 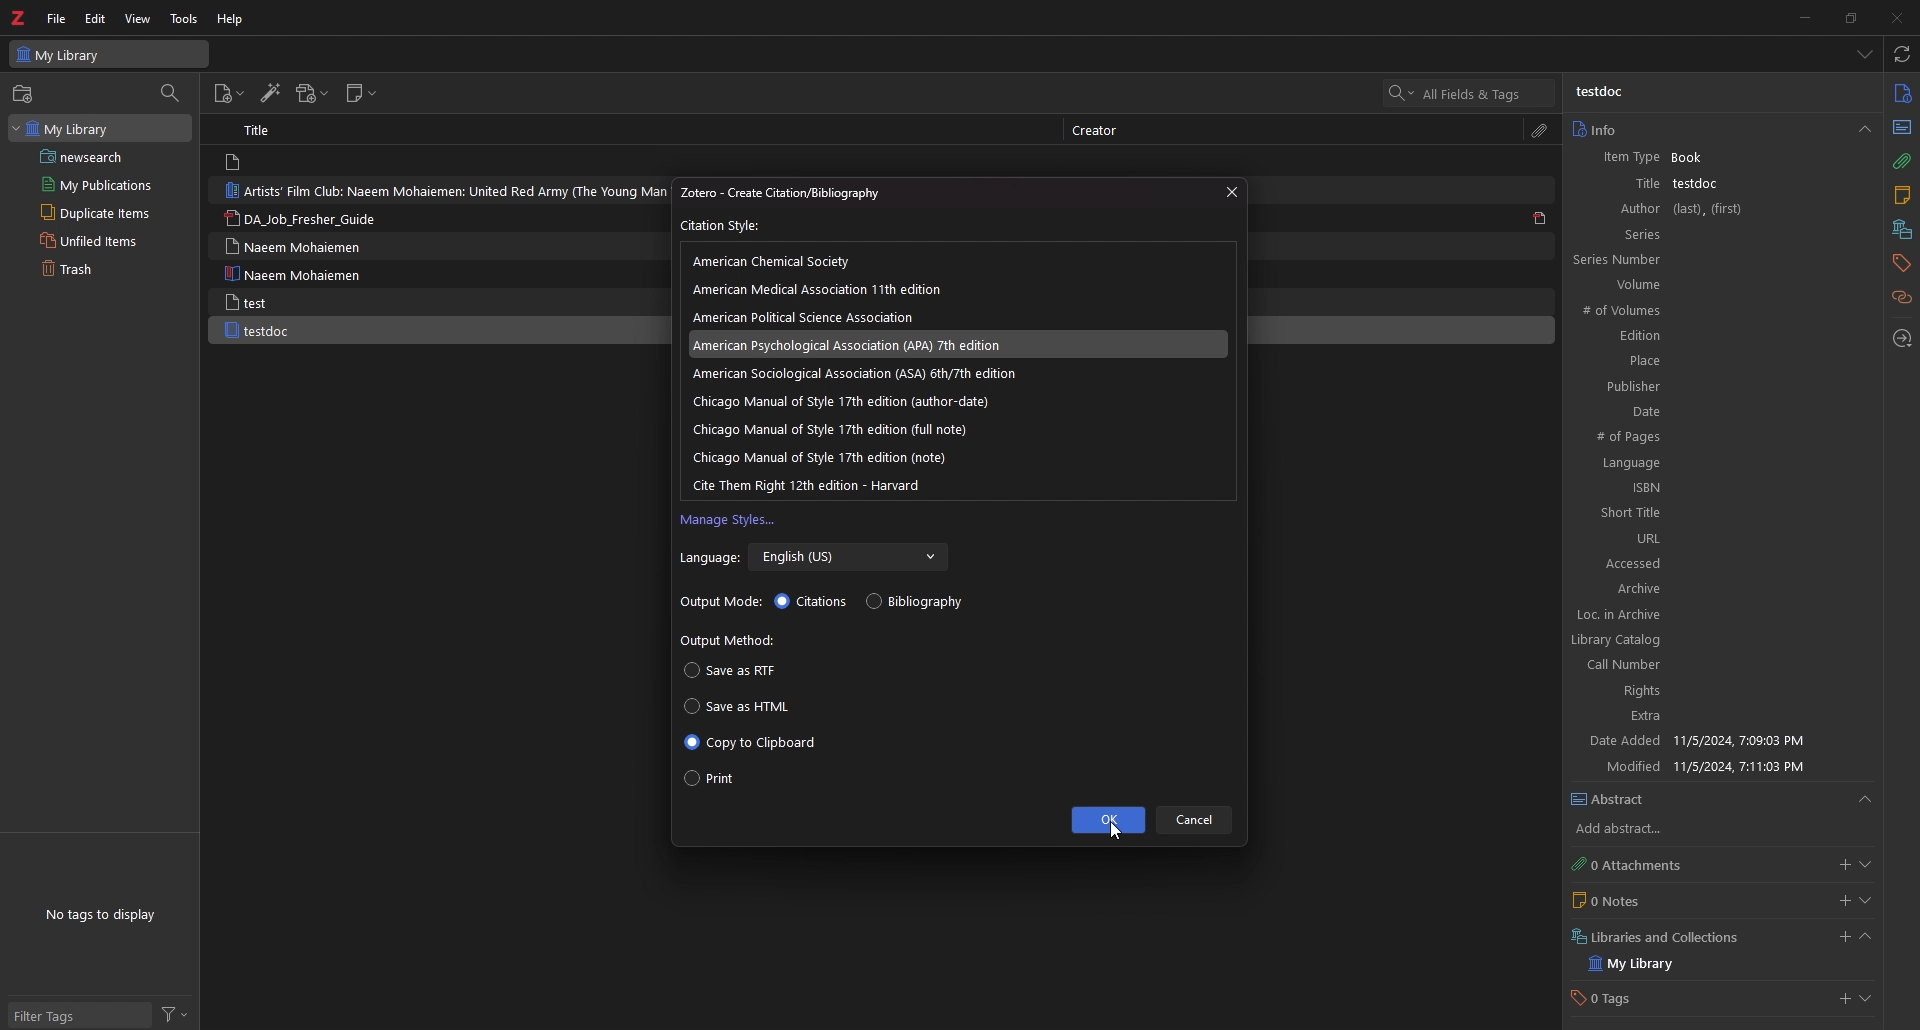 What do you see at coordinates (1703, 665) in the screenshot?
I see `Call Number` at bounding box center [1703, 665].